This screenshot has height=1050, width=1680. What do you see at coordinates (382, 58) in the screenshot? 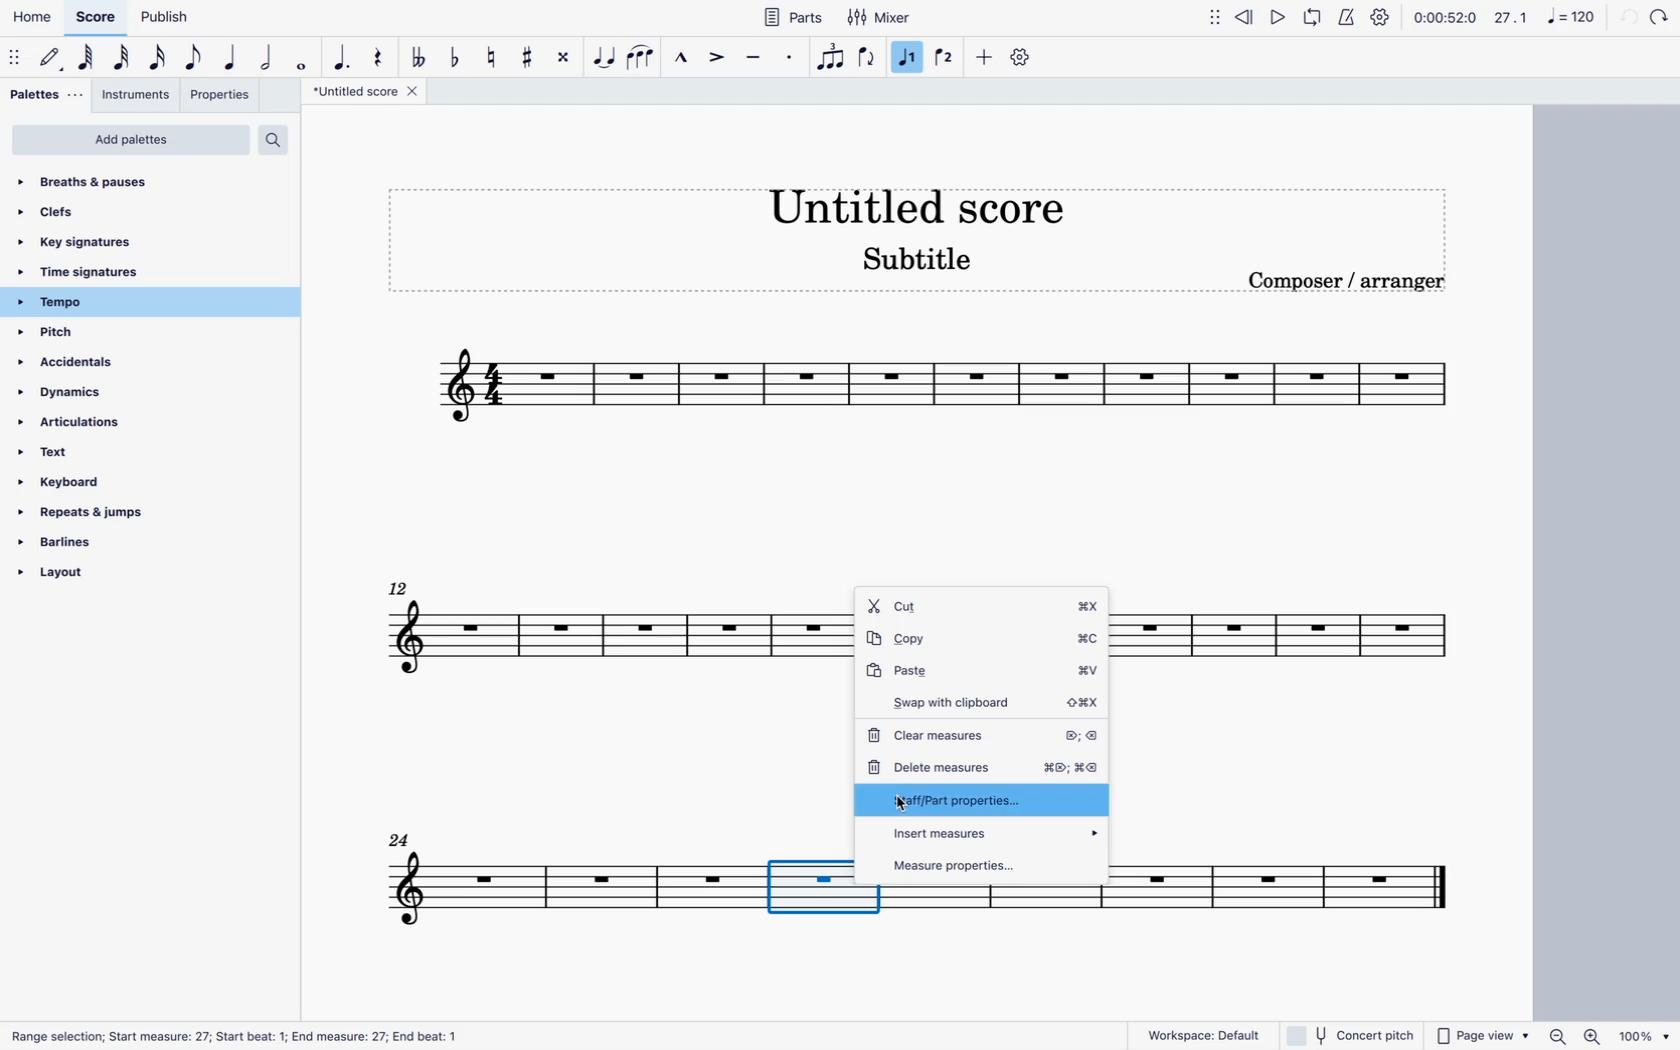
I see `rest` at bounding box center [382, 58].